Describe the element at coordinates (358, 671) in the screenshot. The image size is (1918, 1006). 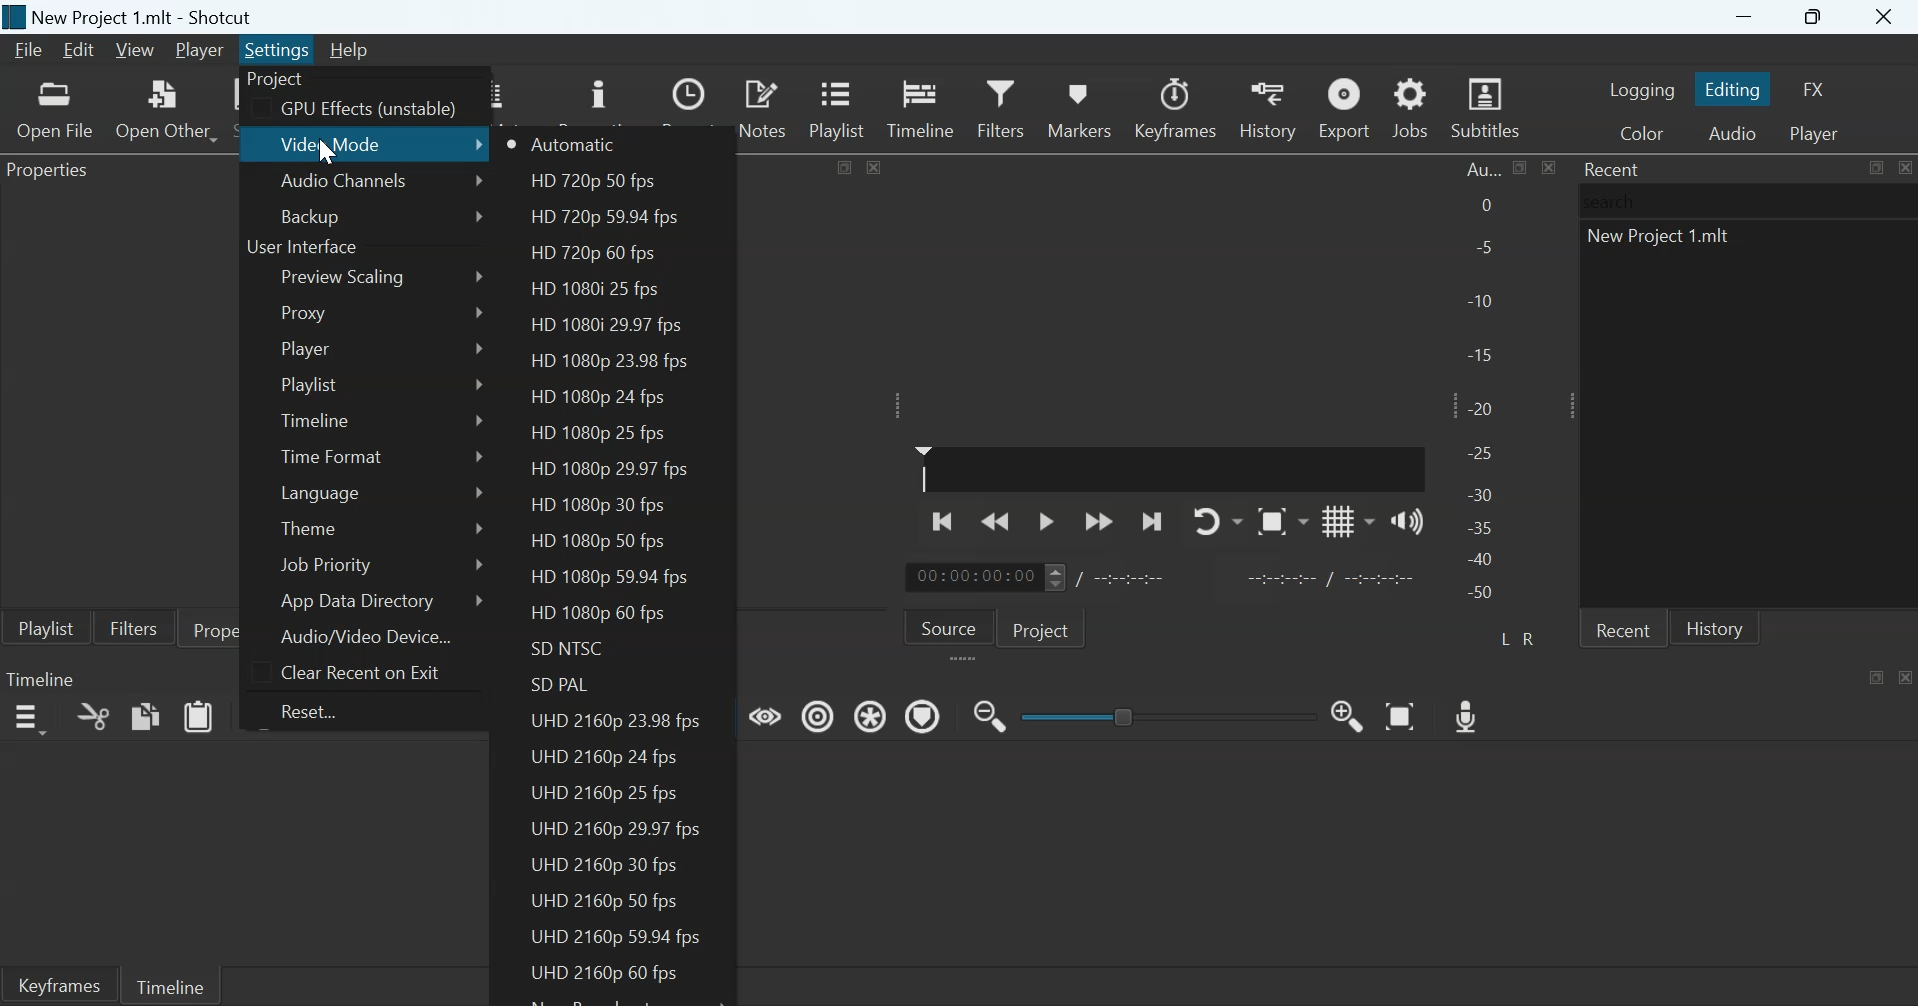
I see `Clear recent on exit` at that location.